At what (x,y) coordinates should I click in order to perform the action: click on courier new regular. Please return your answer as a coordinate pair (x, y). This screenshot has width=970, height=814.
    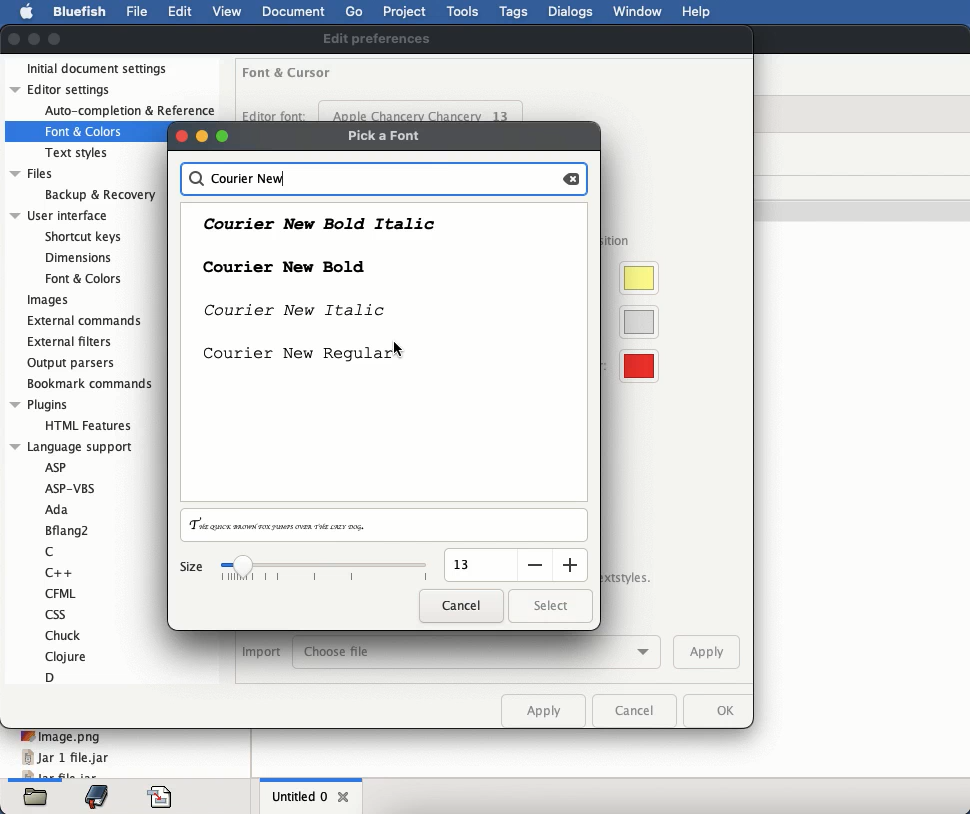
    Looking at the image, I should click on (302, 352).